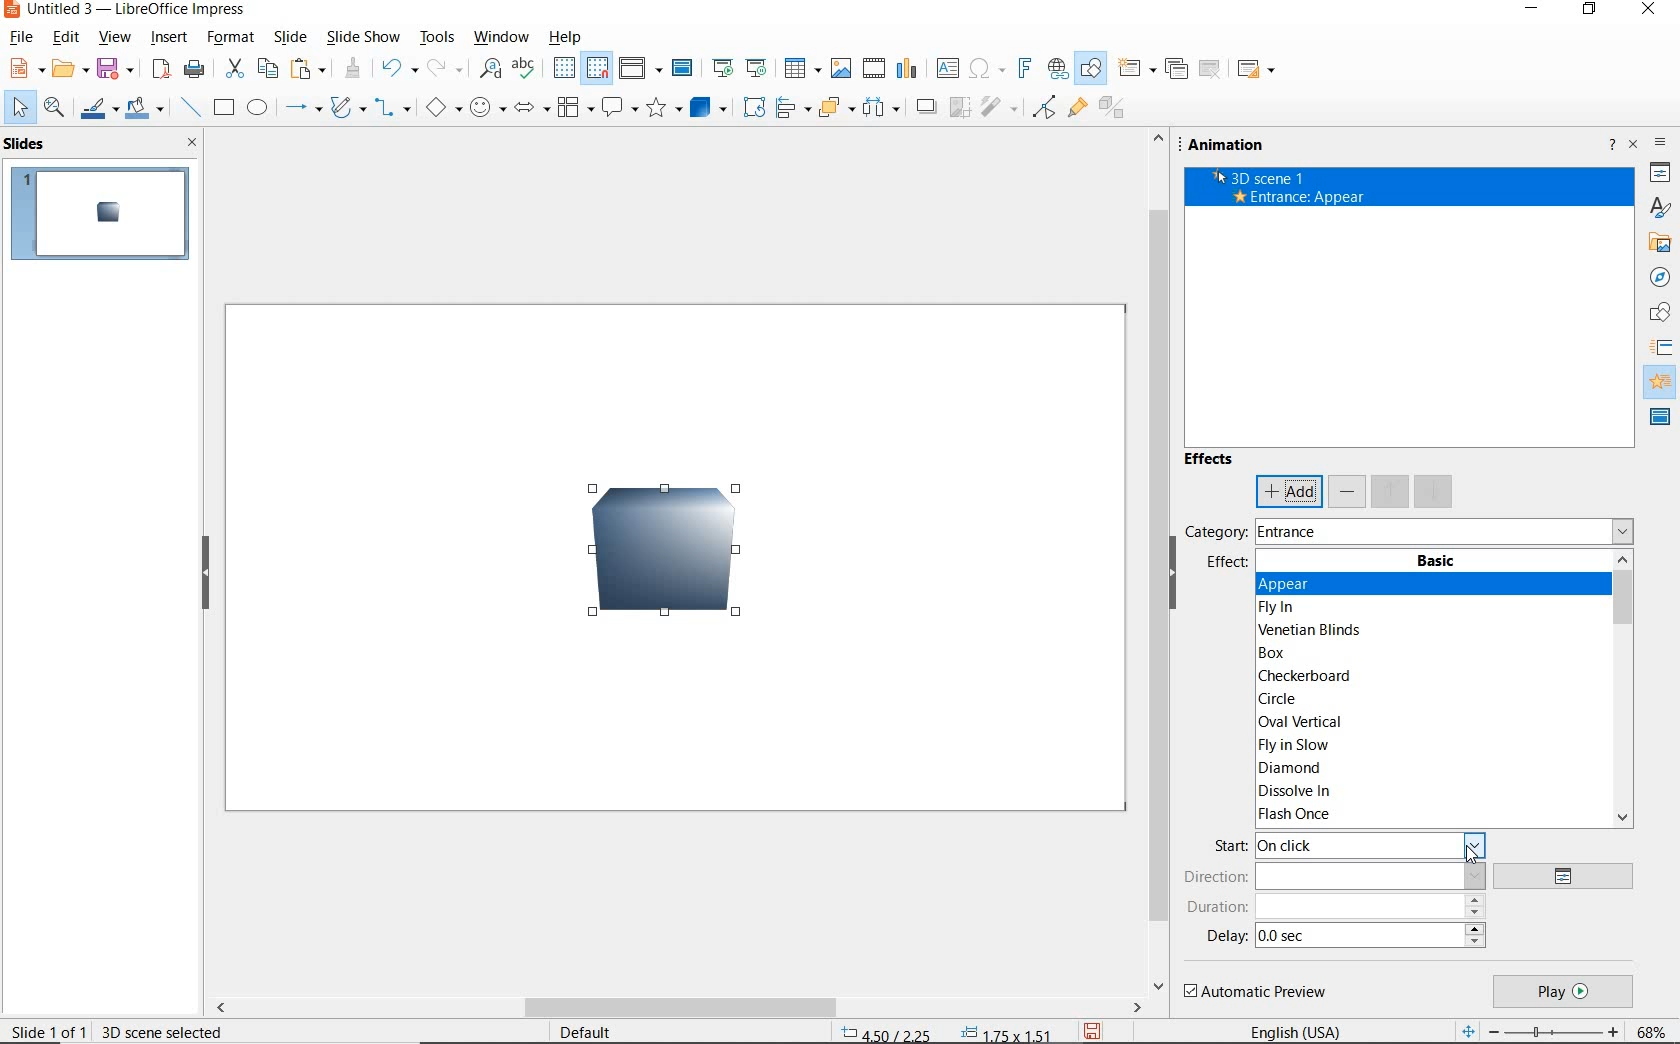  Describe the element at coordinates (1334, 876) in the screenshot. I see `direction` at that location.